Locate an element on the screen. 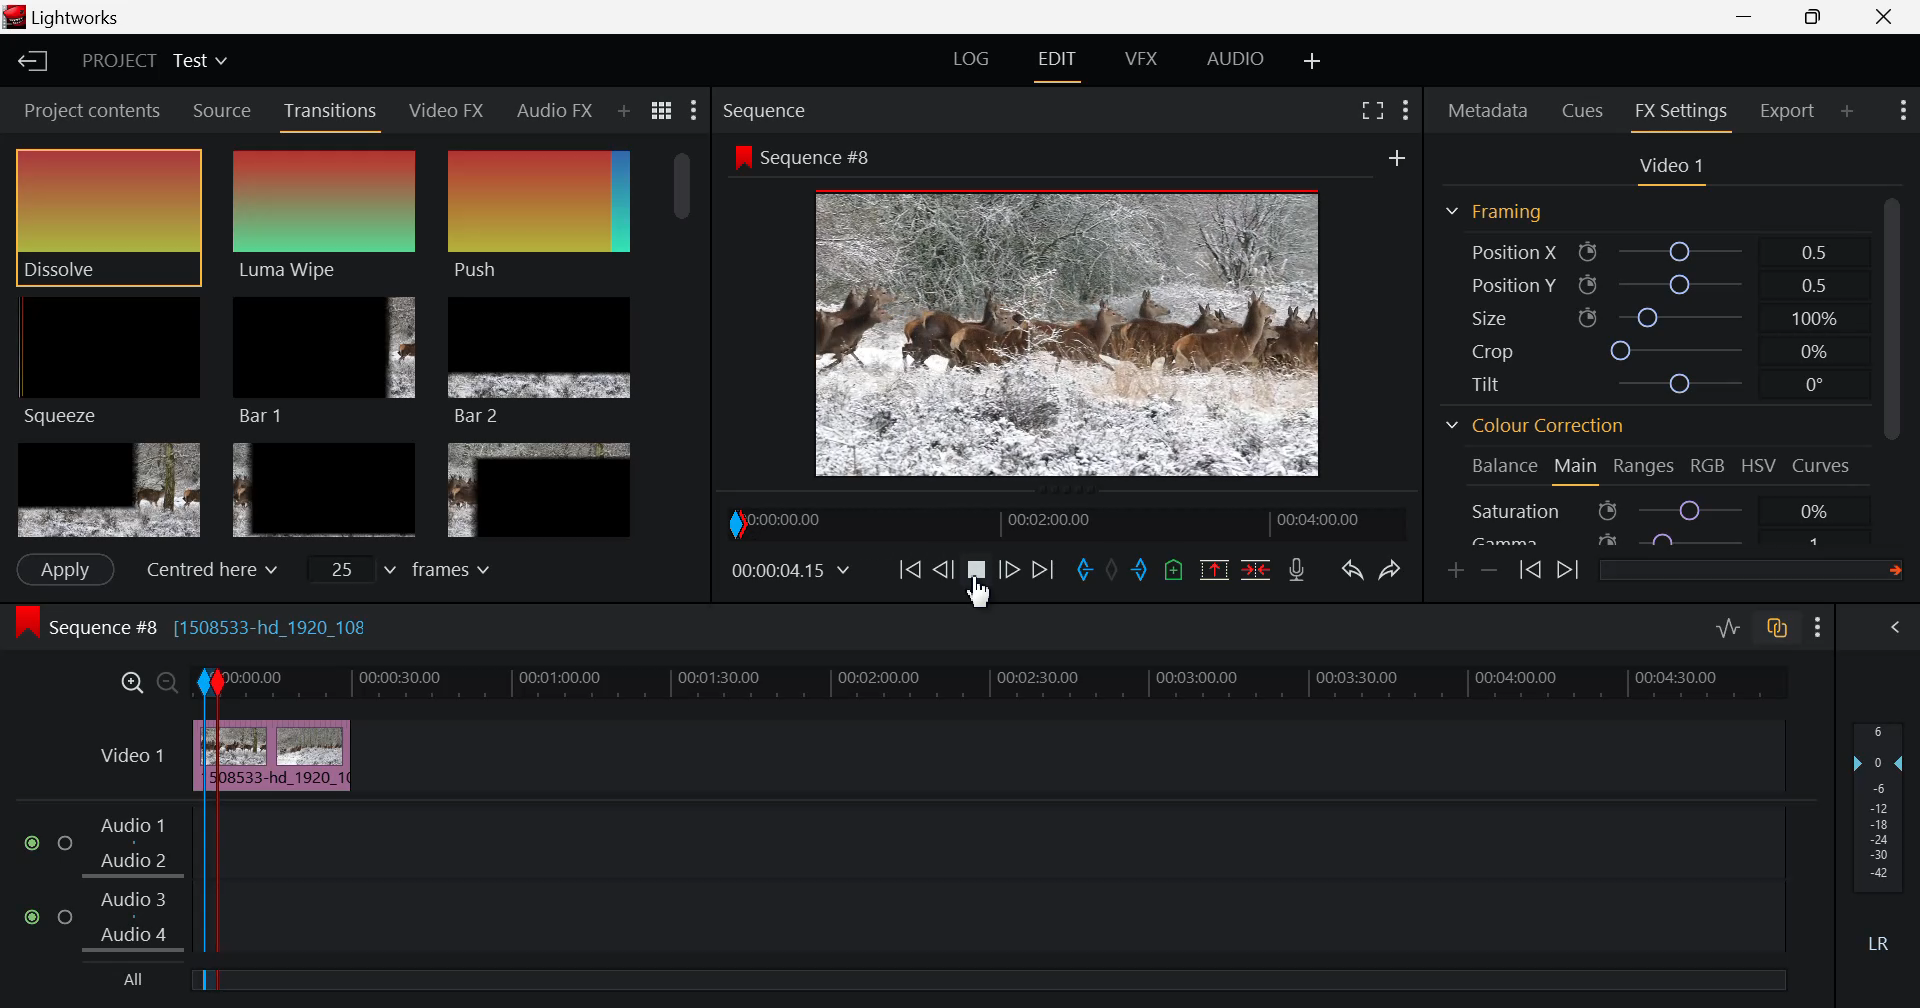  Bar 1 is located at coordinates (324, 362).